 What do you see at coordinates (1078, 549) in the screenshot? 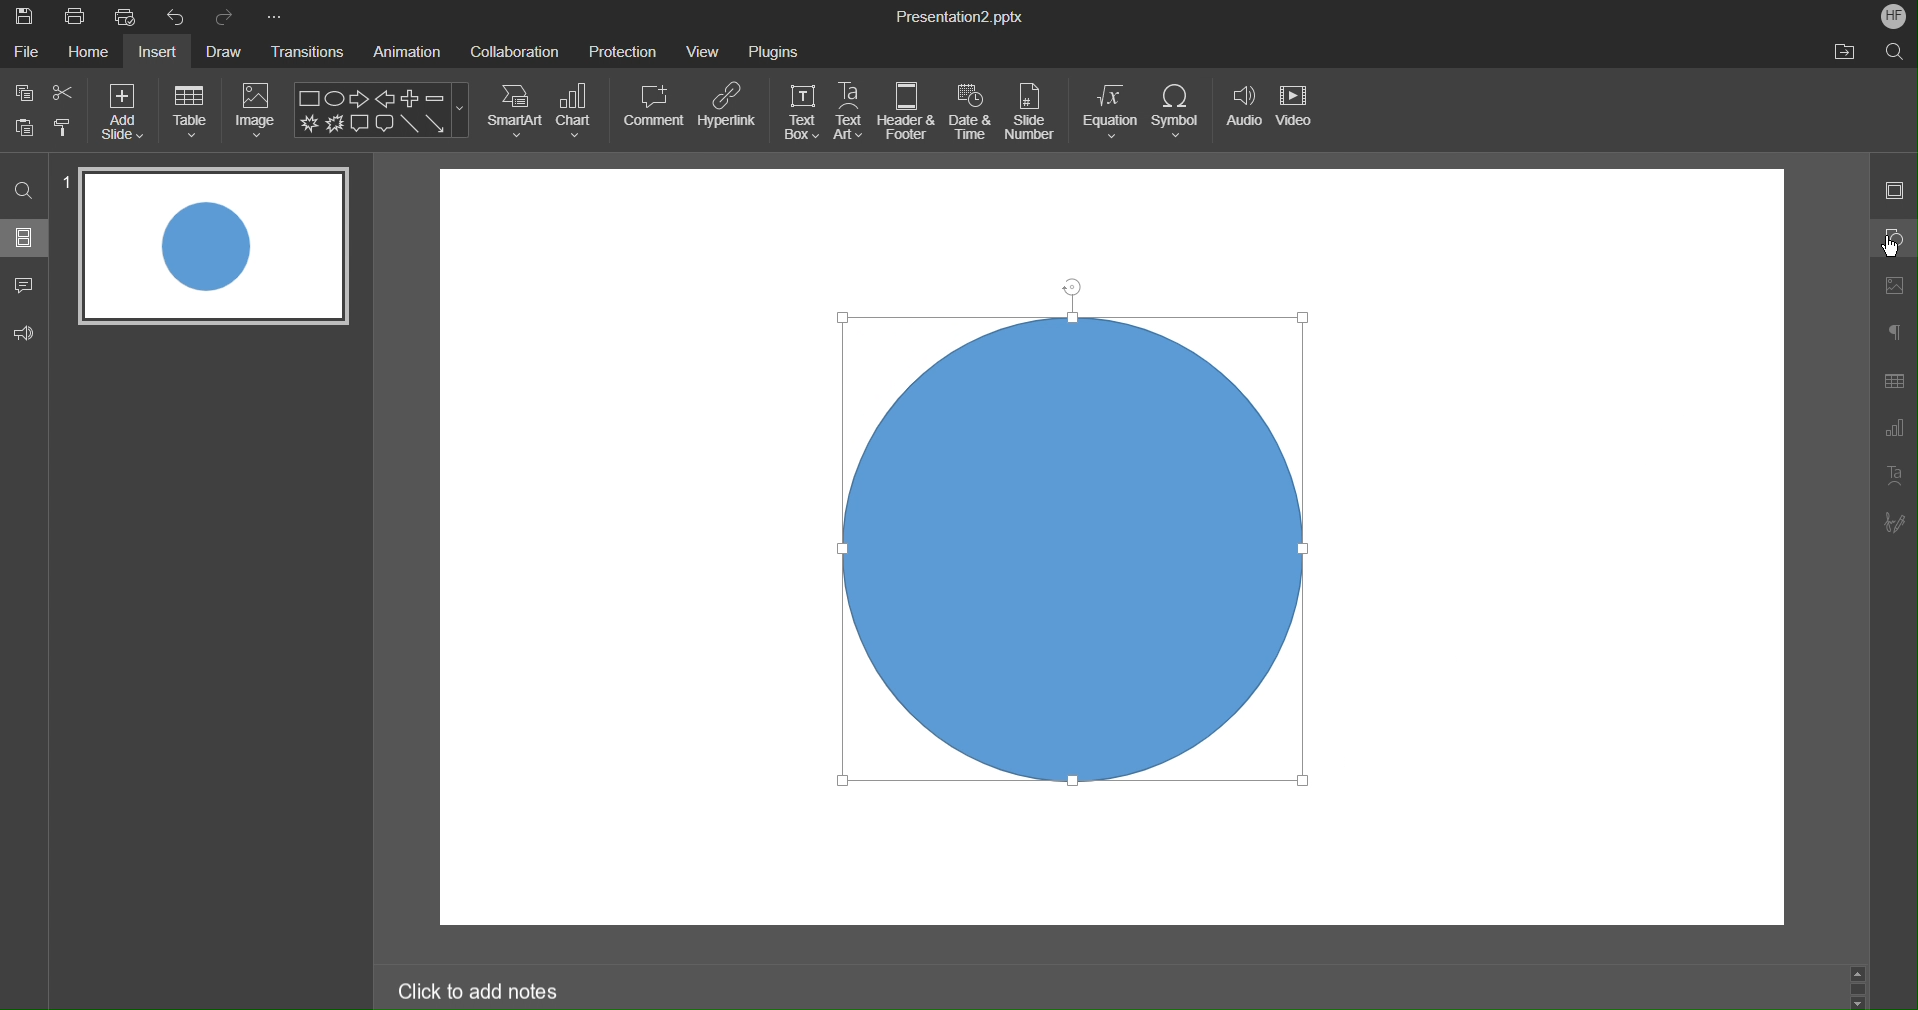
I see `Circle` at bounding box center [1078, 549].